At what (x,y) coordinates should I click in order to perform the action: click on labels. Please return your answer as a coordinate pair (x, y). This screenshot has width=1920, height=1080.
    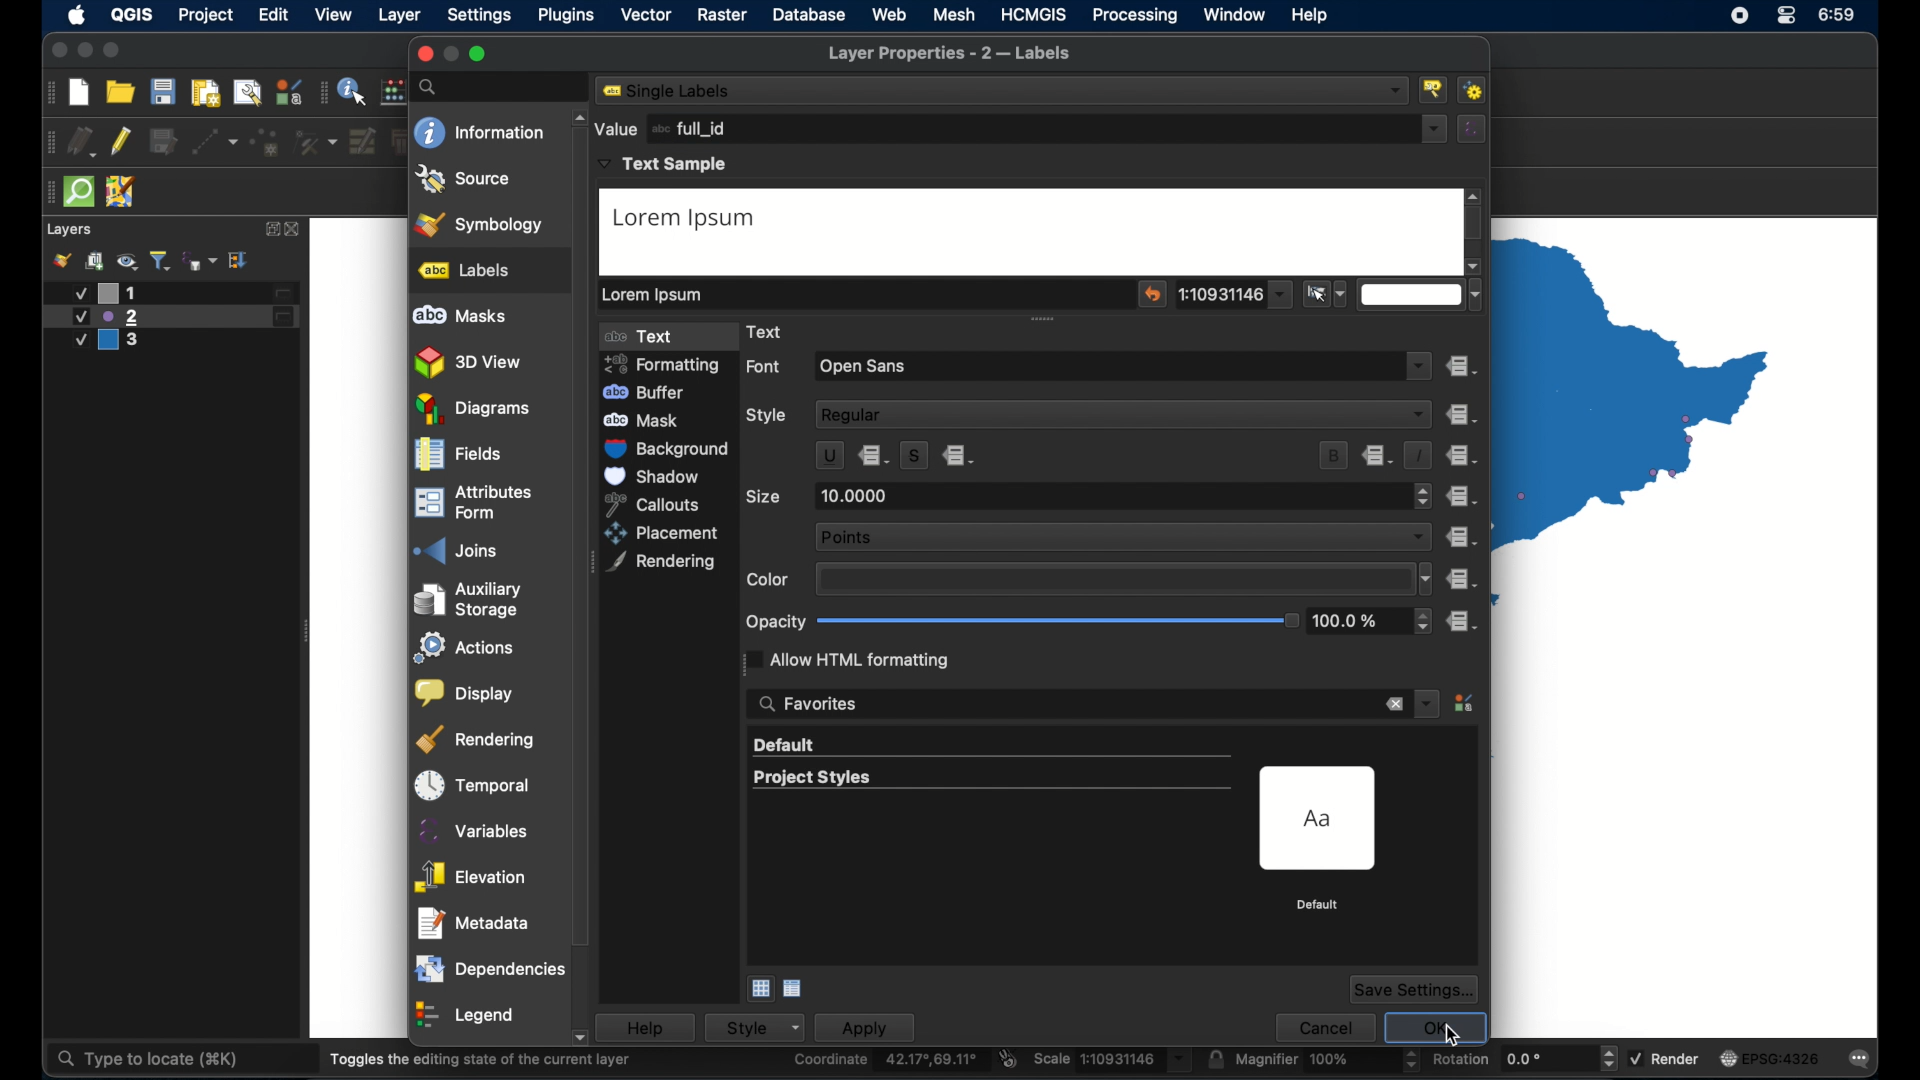
    Looking at the image, I should click on (465, 270).